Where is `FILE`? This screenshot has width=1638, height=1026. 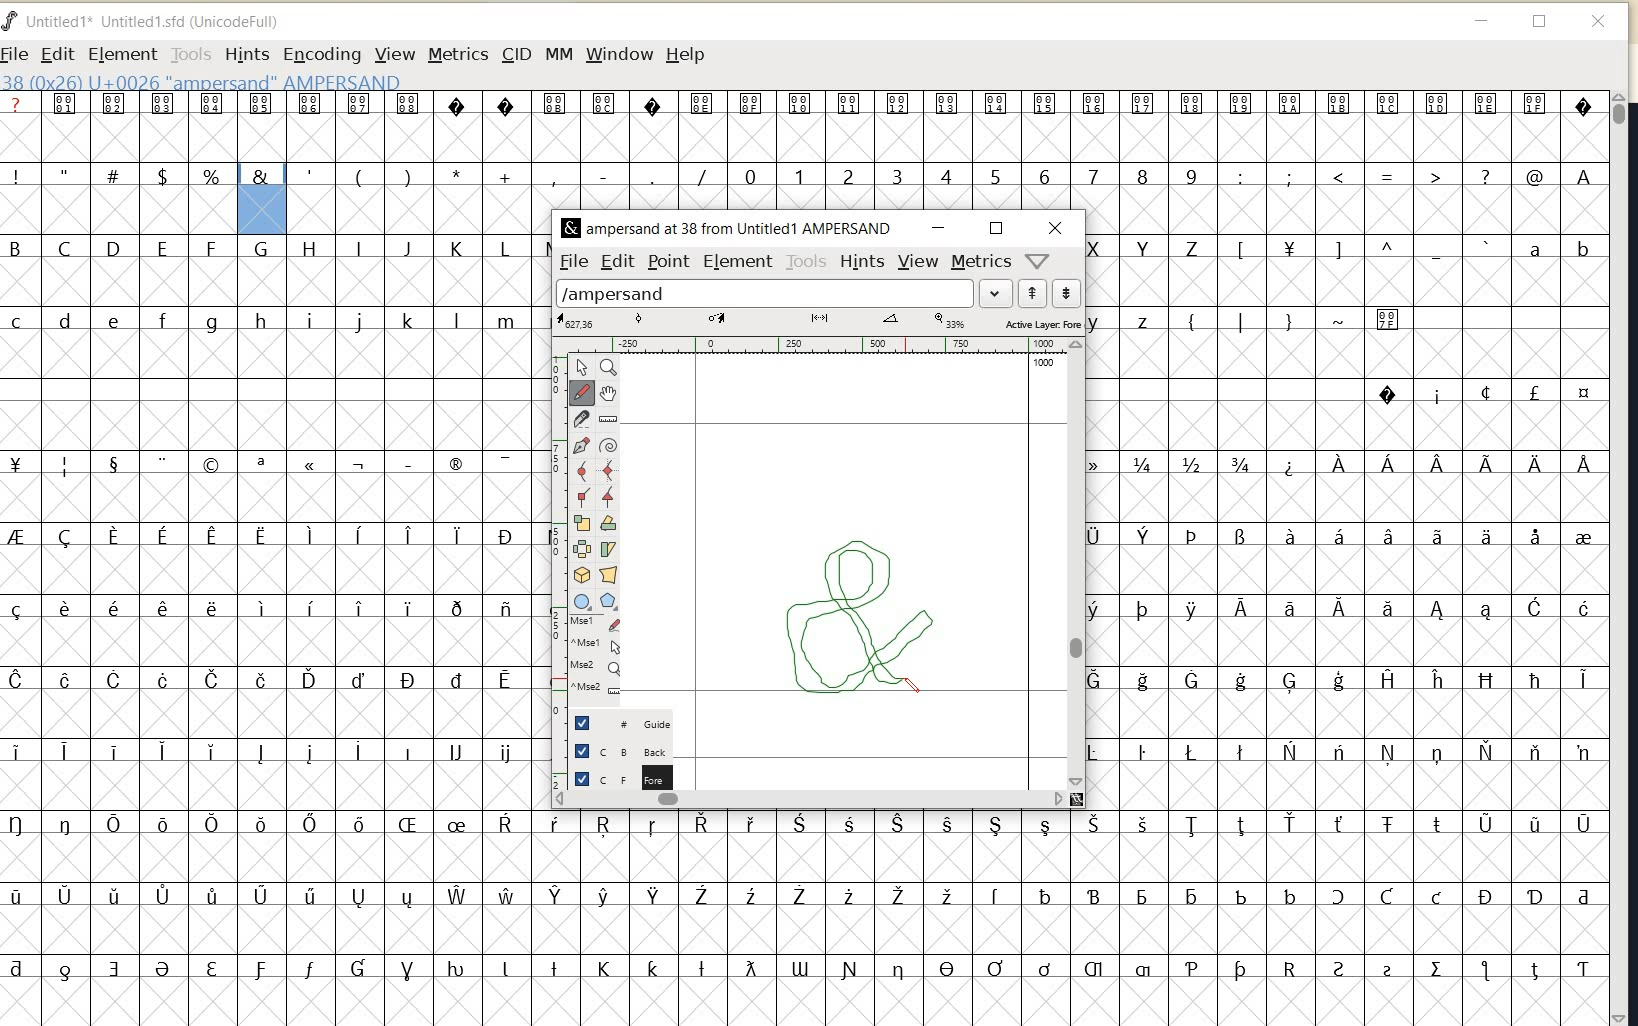 FILE is located at coordinates (16, 55).